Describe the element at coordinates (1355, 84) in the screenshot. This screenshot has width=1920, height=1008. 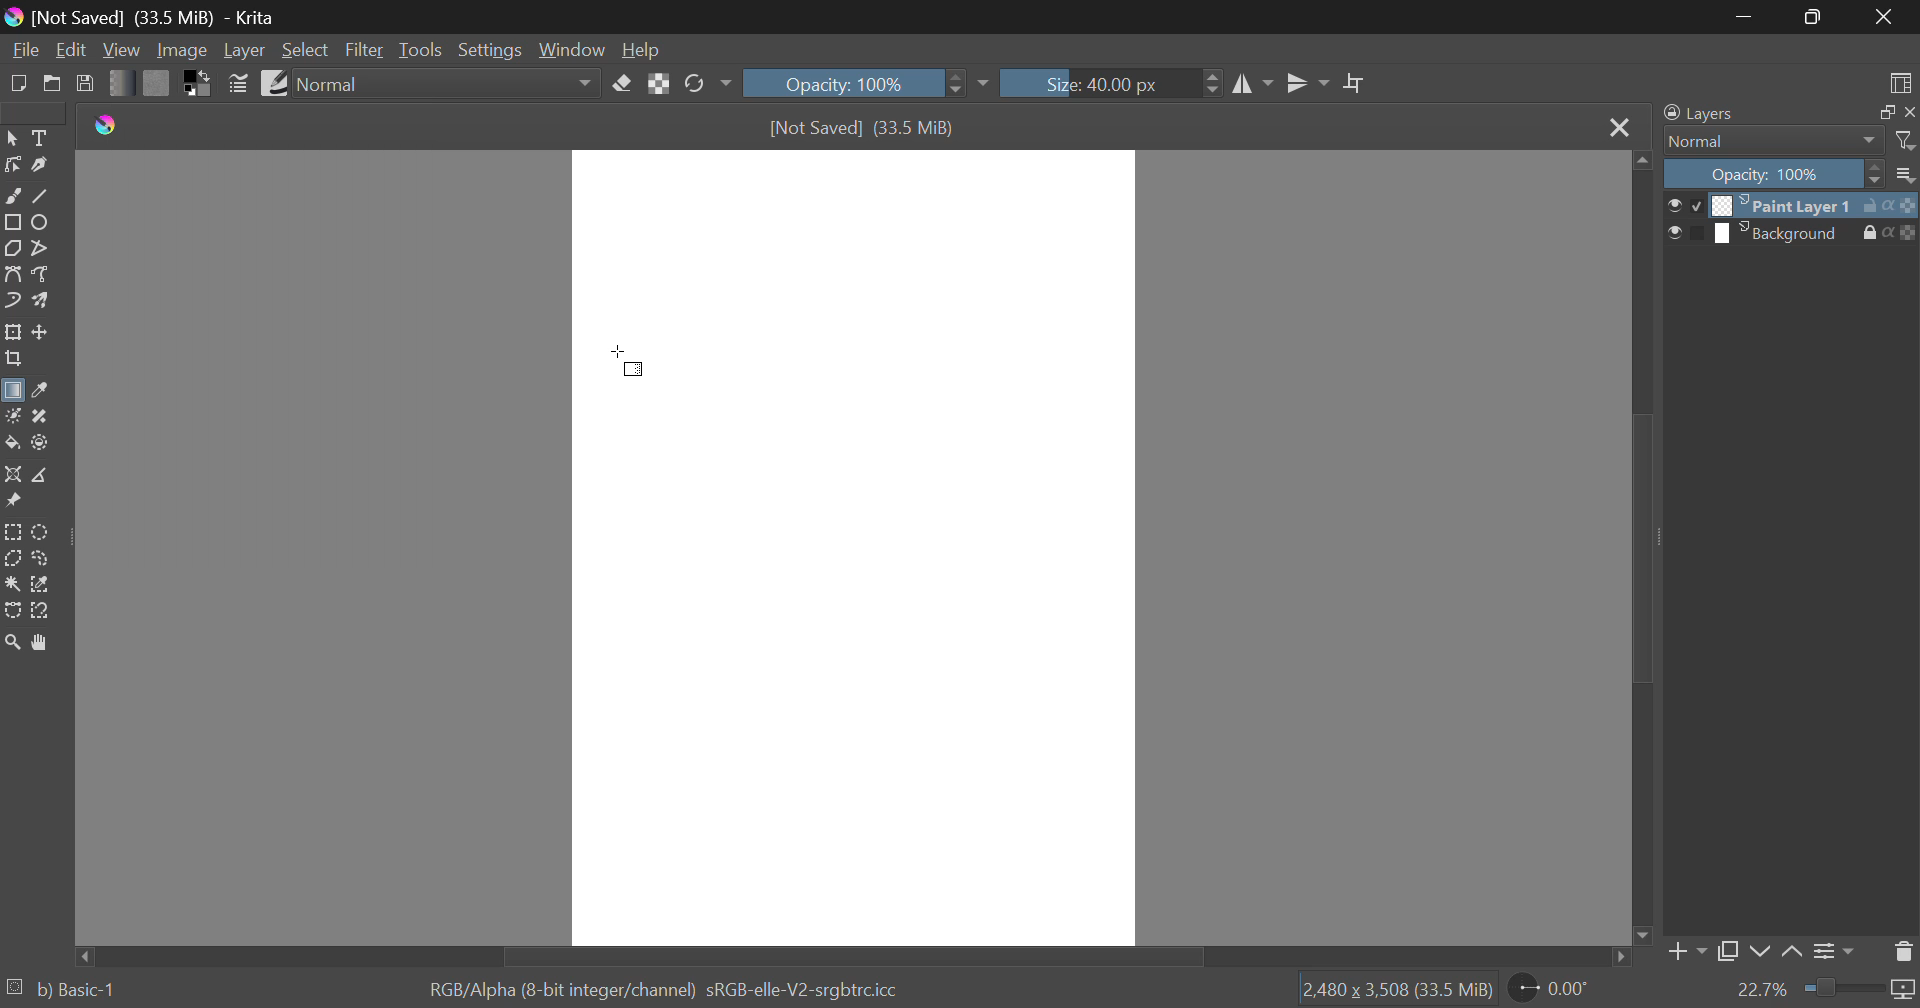
I see `Crop` at that location.